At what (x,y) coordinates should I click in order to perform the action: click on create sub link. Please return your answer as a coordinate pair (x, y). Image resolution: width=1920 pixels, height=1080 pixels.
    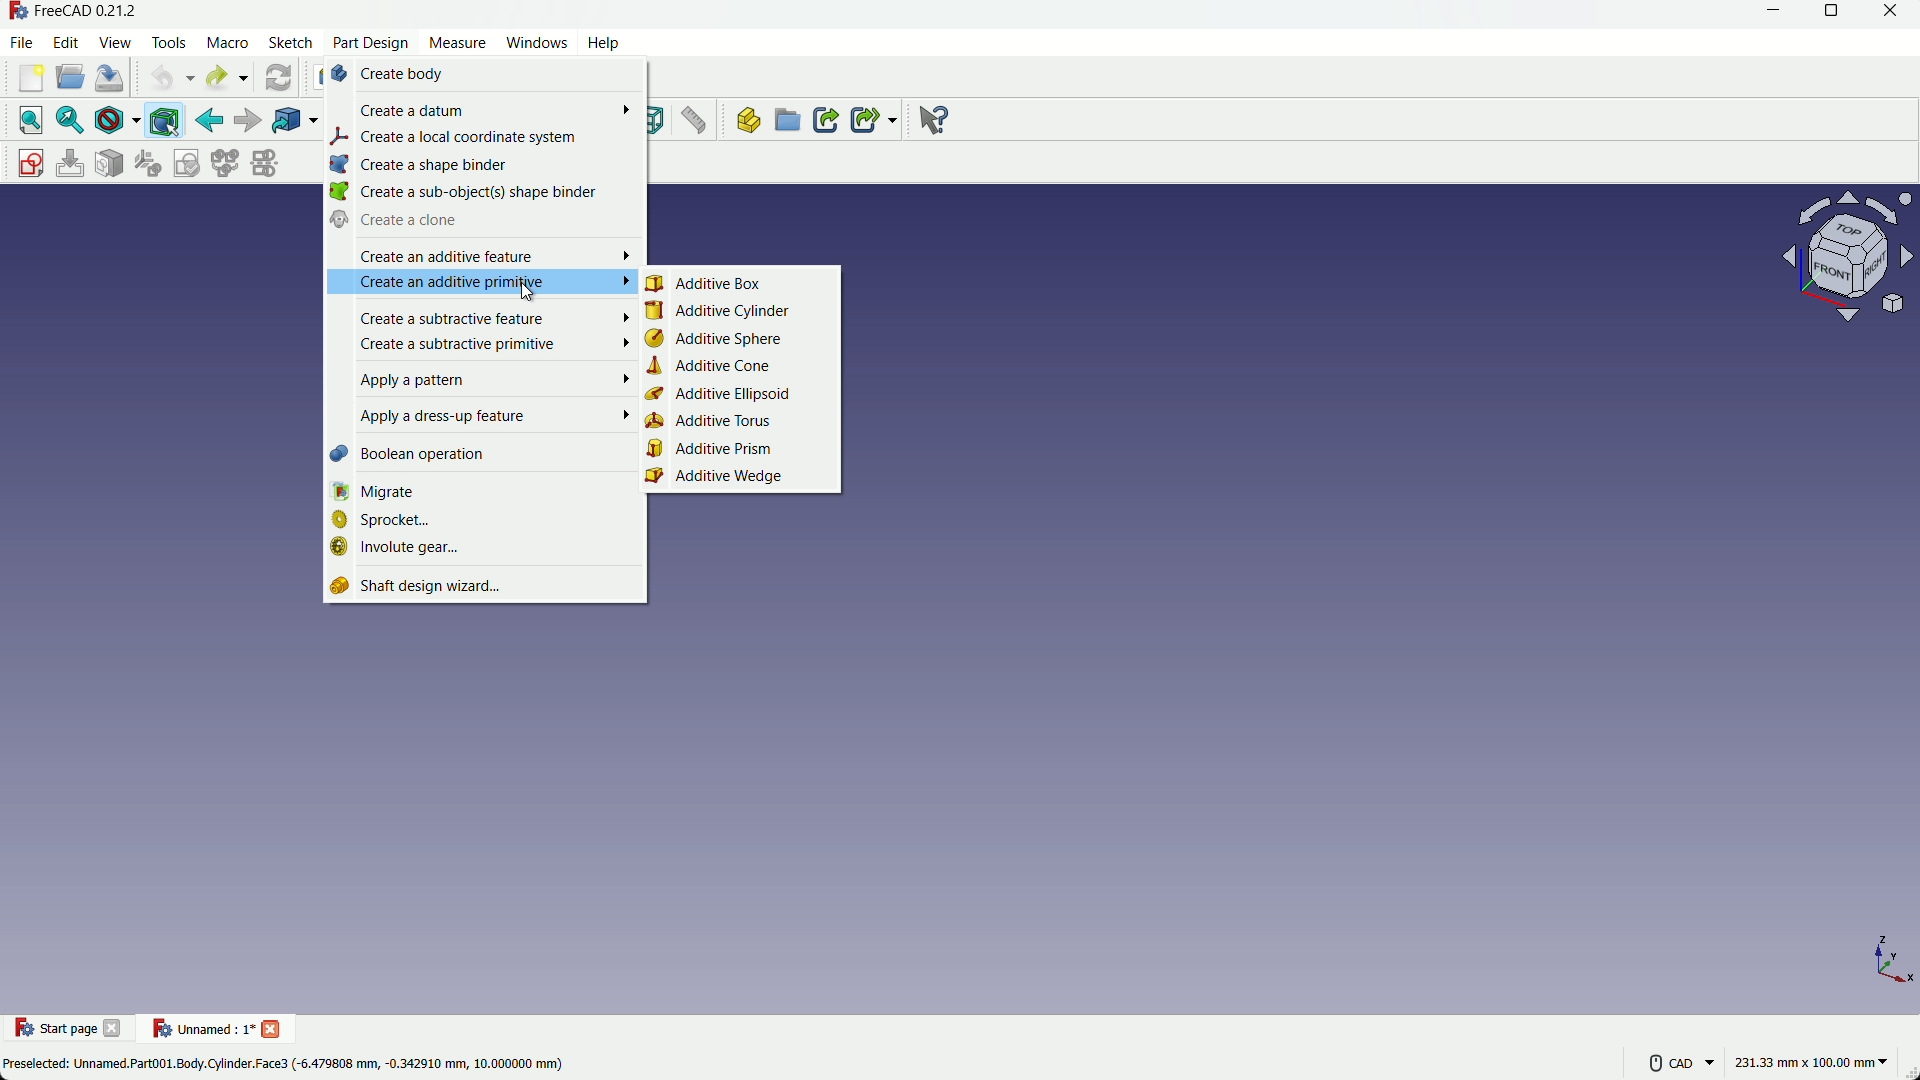
    Looking at the image, I should click on (870, 120).